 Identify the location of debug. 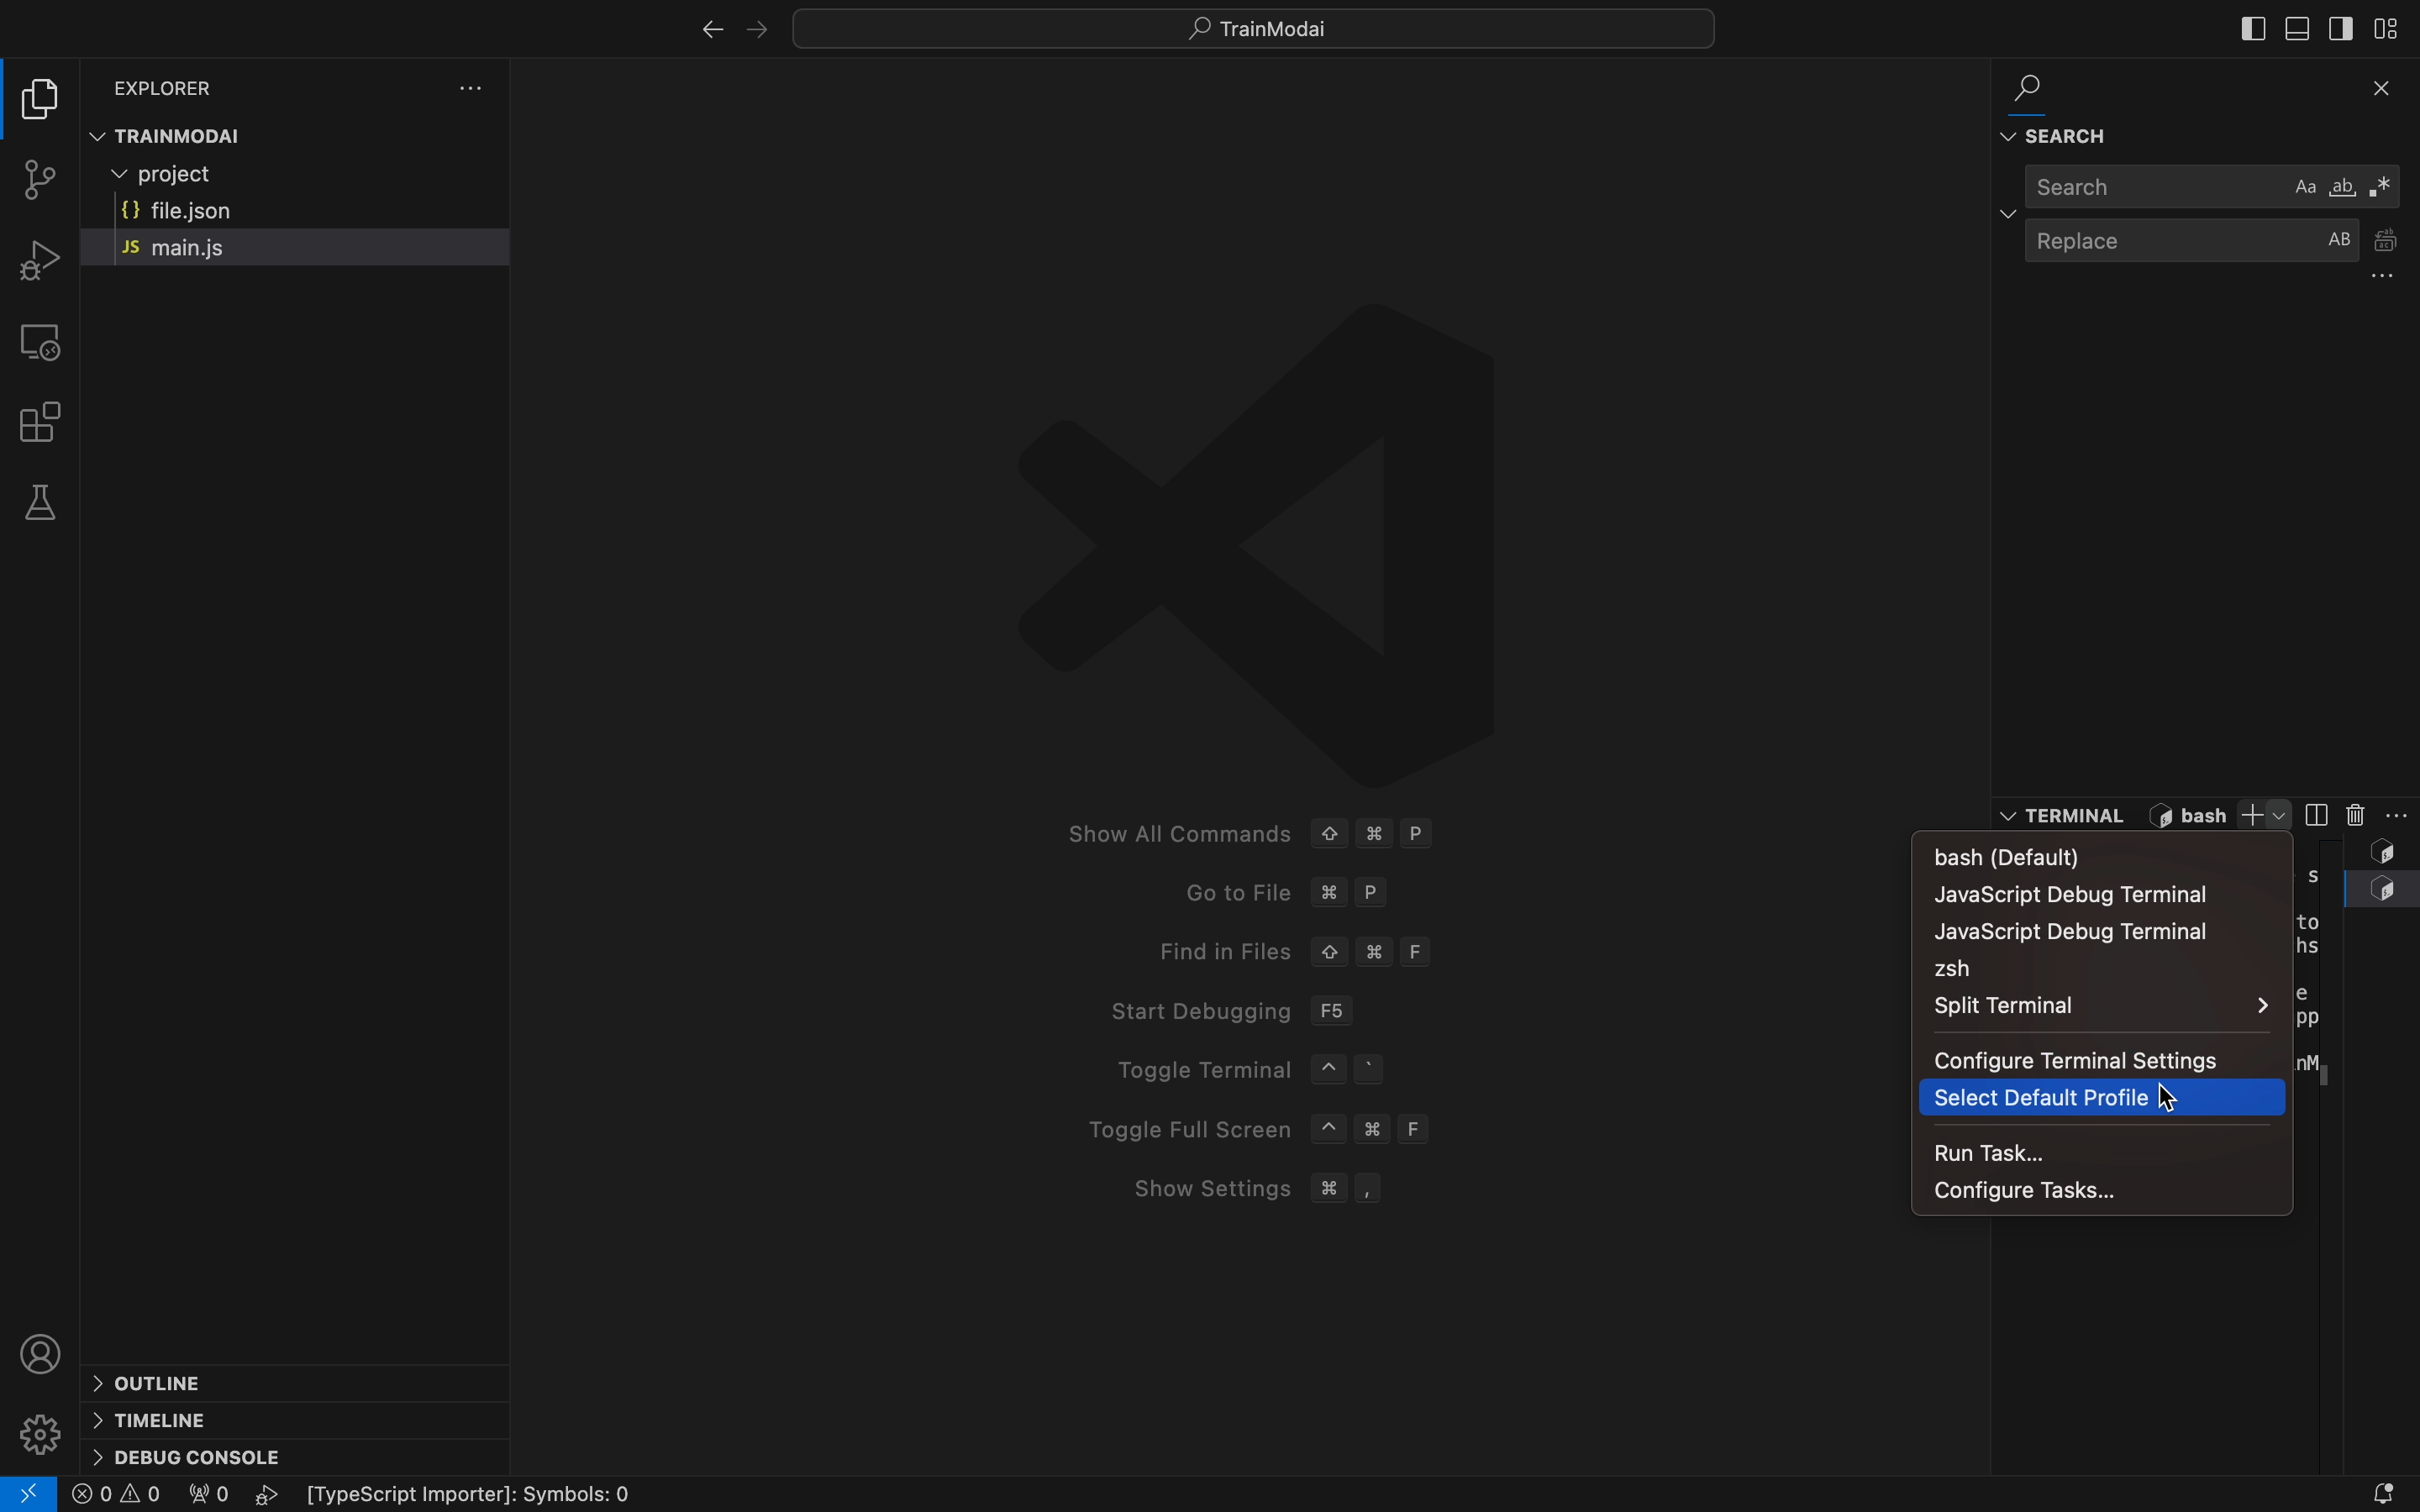
(192, 1458).